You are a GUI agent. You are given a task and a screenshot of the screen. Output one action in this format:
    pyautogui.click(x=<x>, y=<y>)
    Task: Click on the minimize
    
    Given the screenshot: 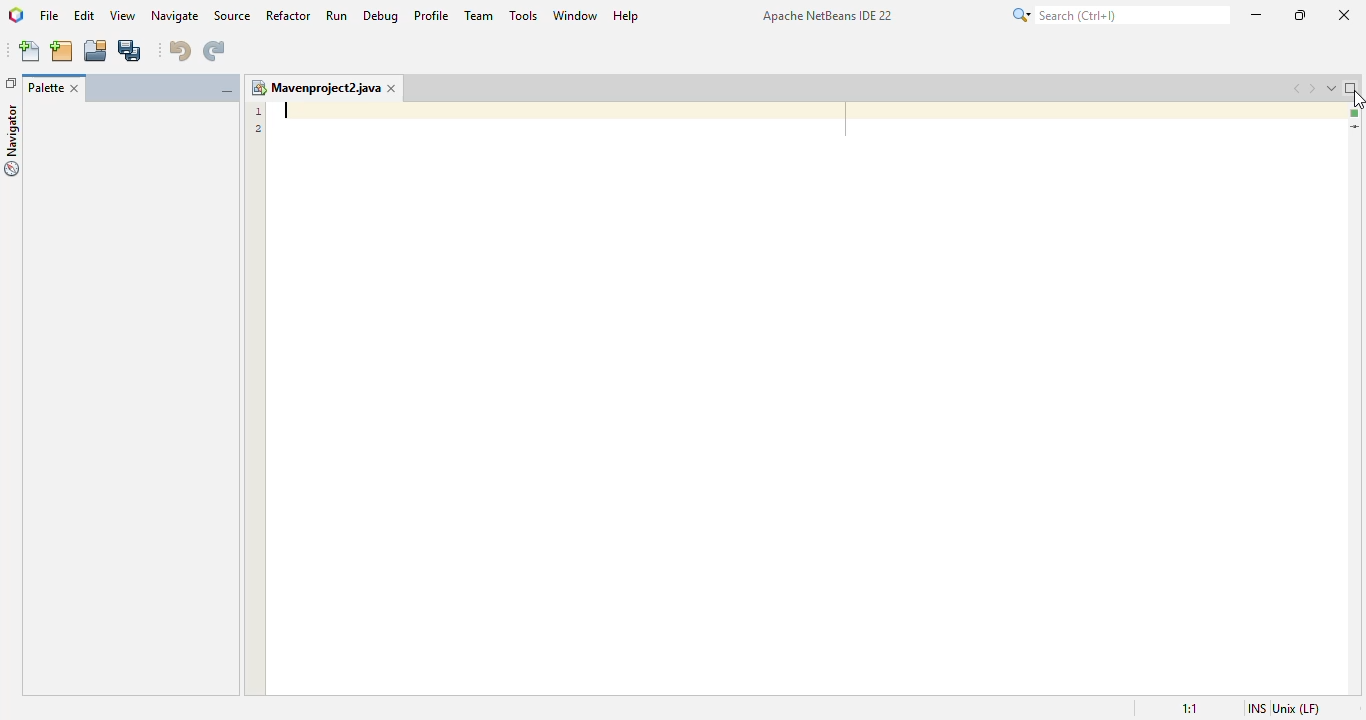 What is the action you would take?
    pyautogui.click(x=1258, y=15)
    